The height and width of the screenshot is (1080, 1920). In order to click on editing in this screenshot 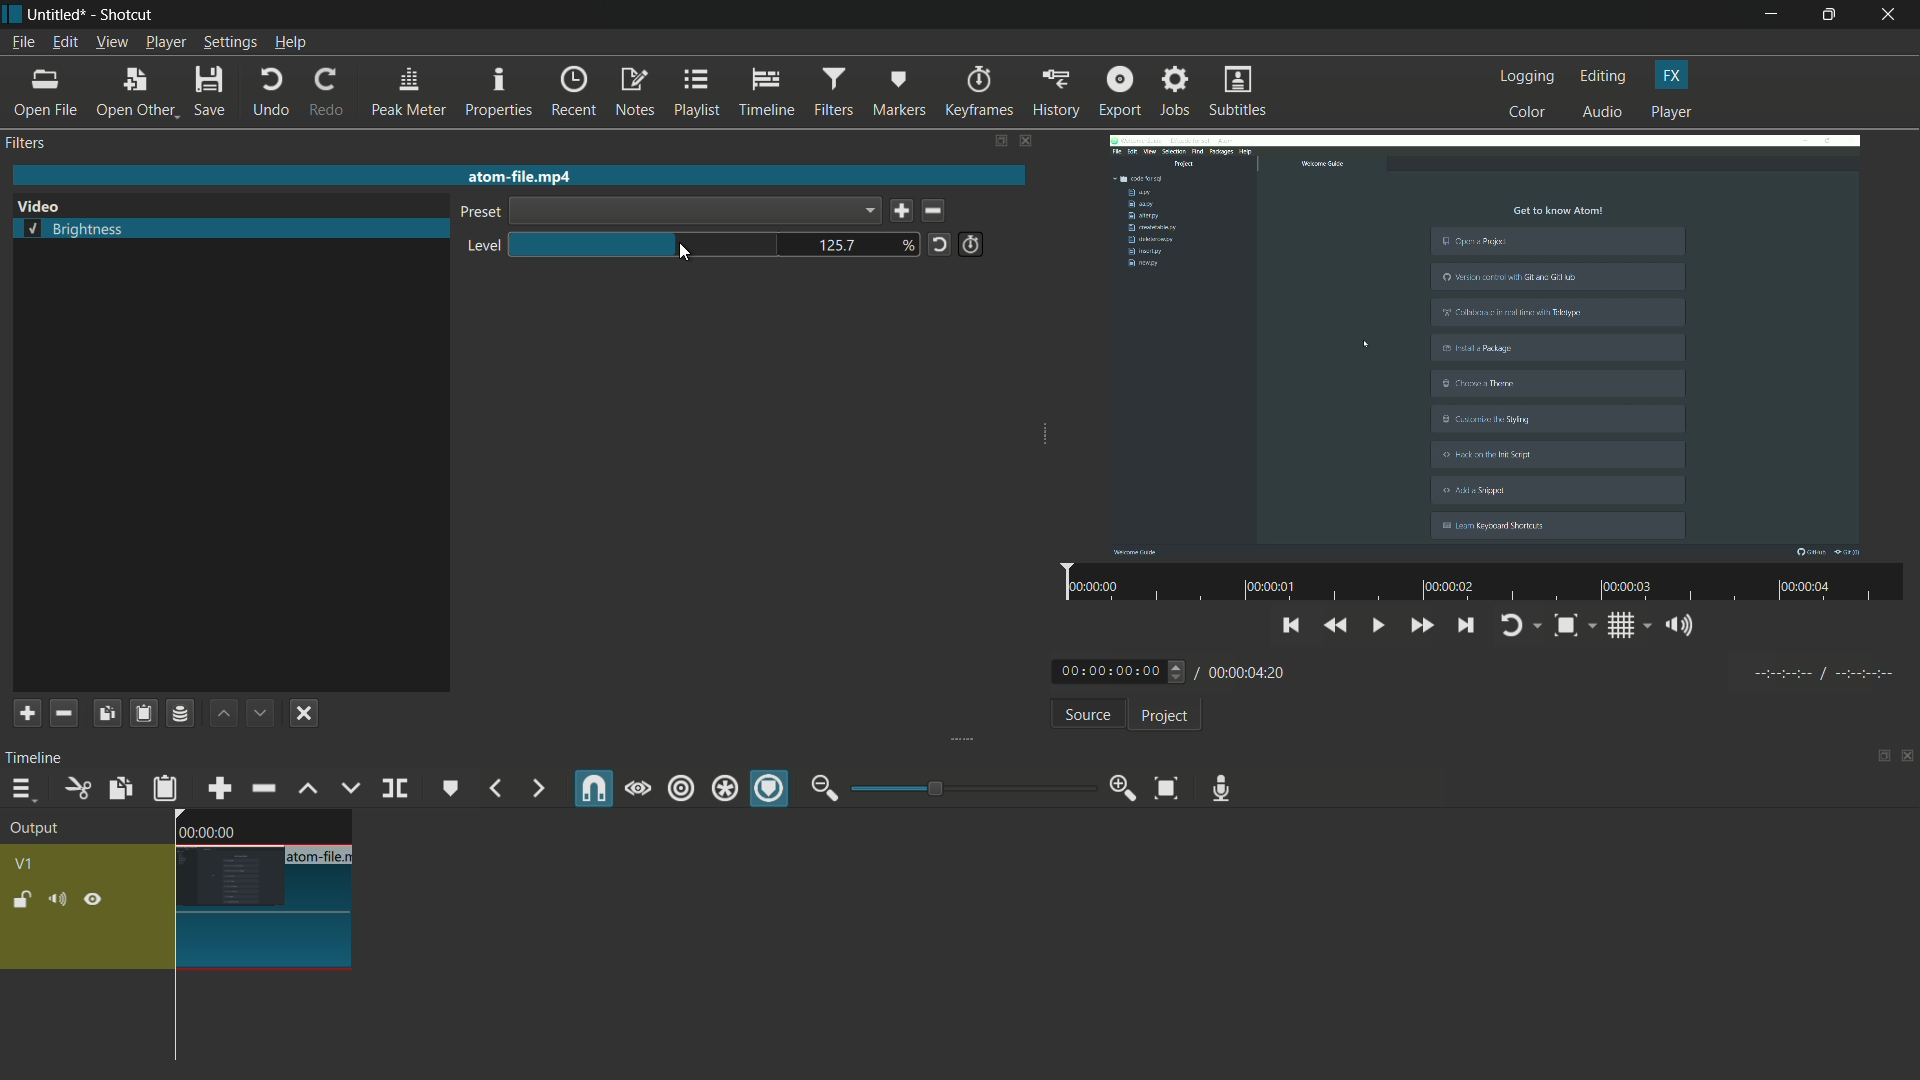, I will do `click(1604, 76)`.